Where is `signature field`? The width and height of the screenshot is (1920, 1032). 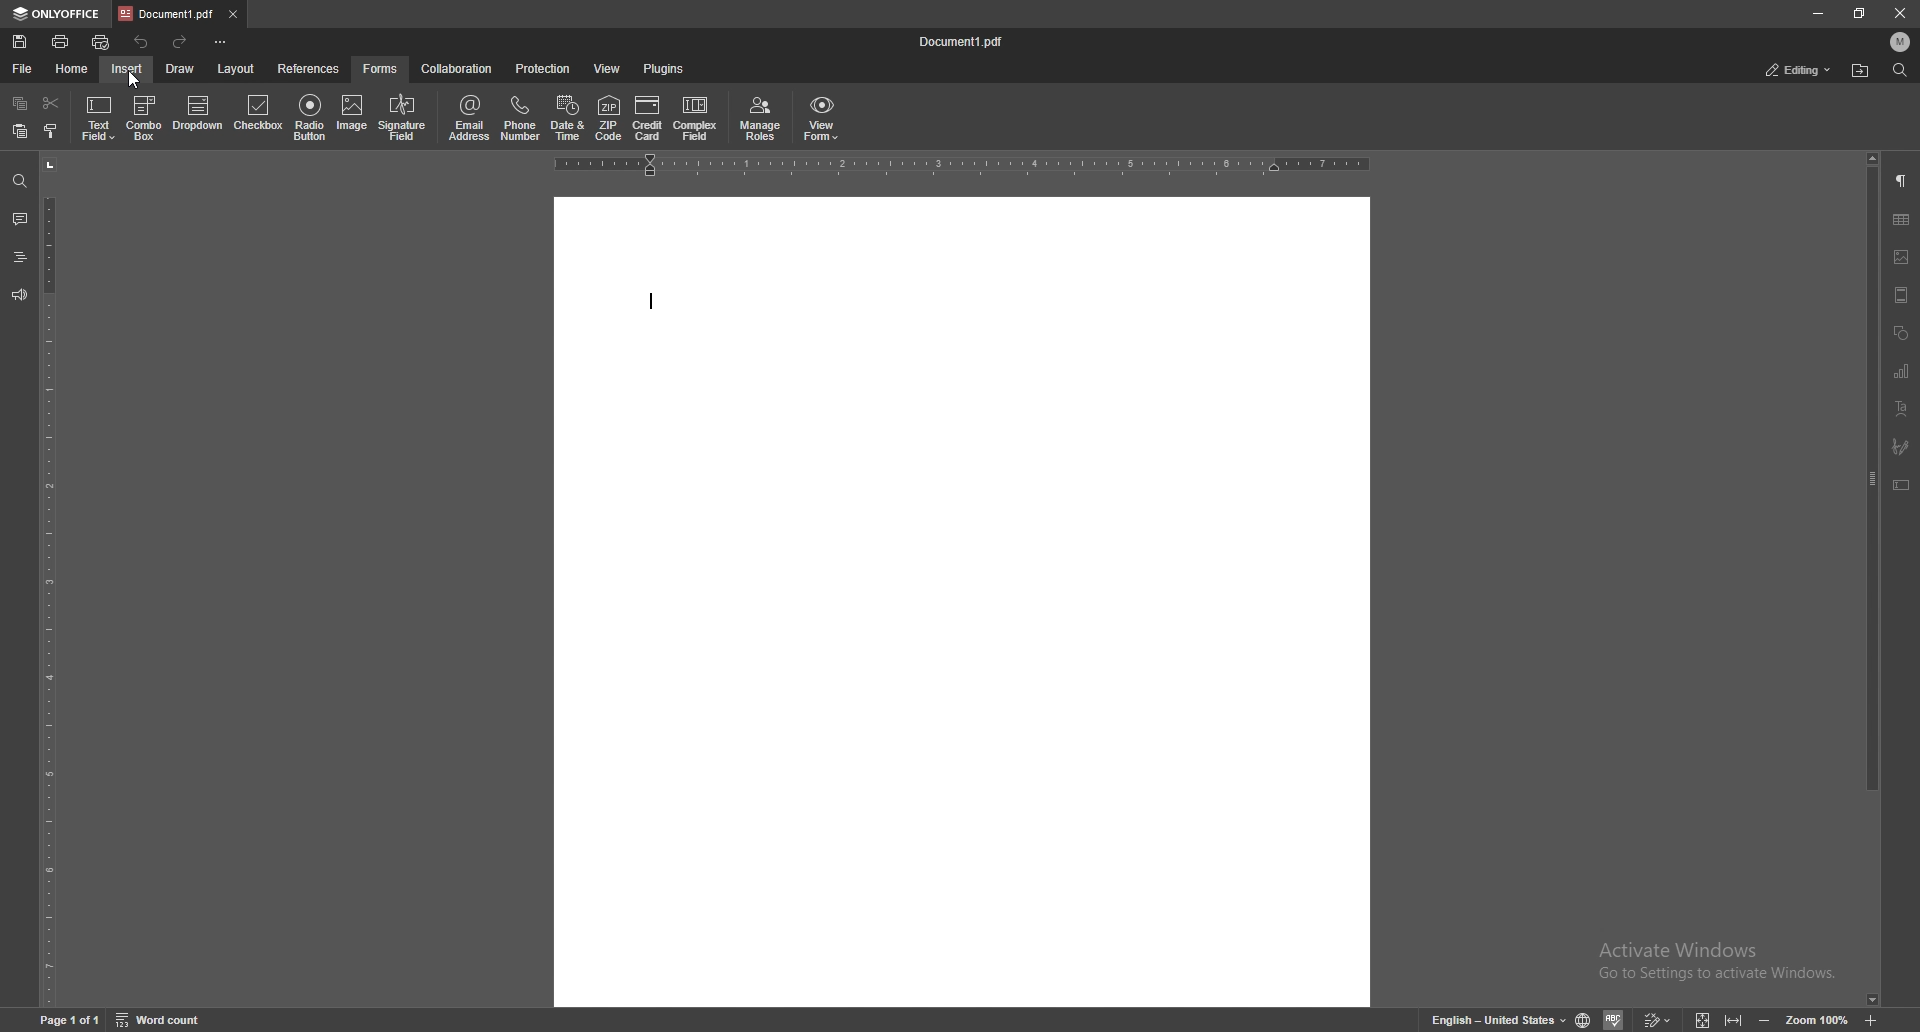
signature field is located at coordinates (403, 117).